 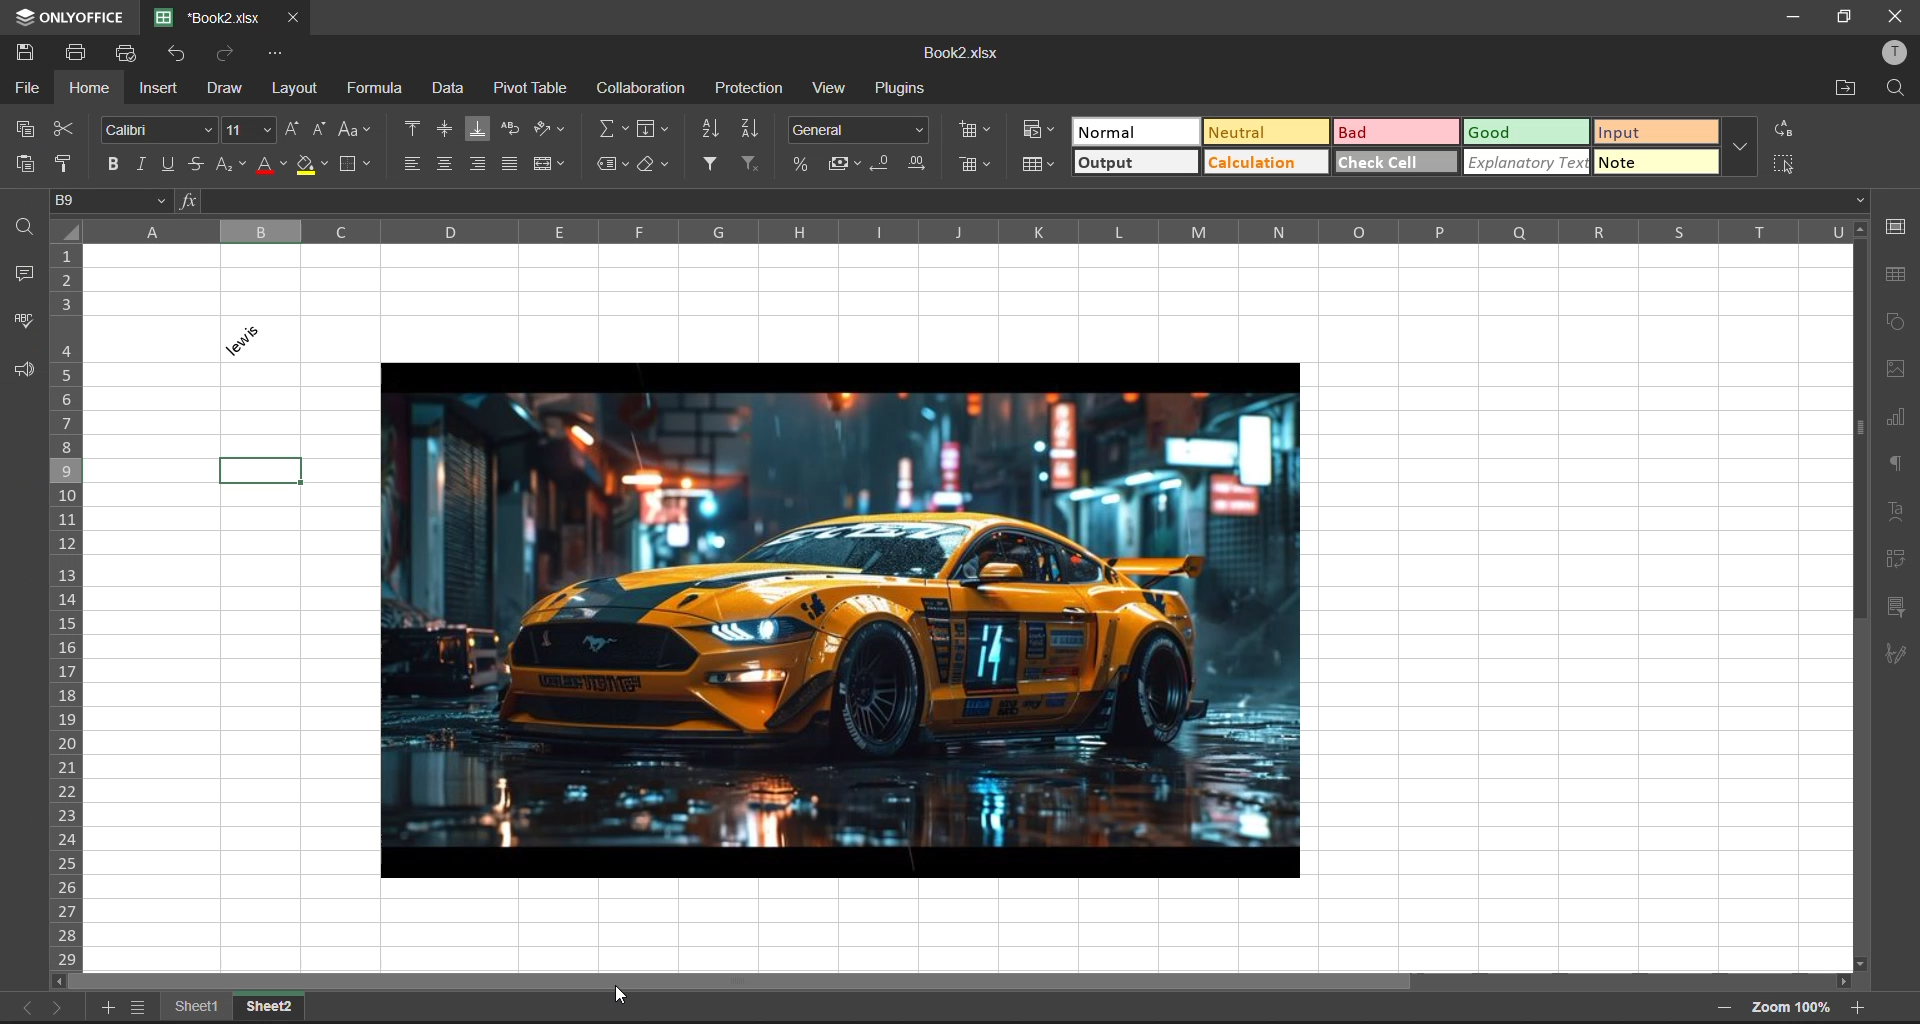 What do you see at coordinates (373, 90) in the screenshot?
I see `formula` at bounding box center [373, 90].